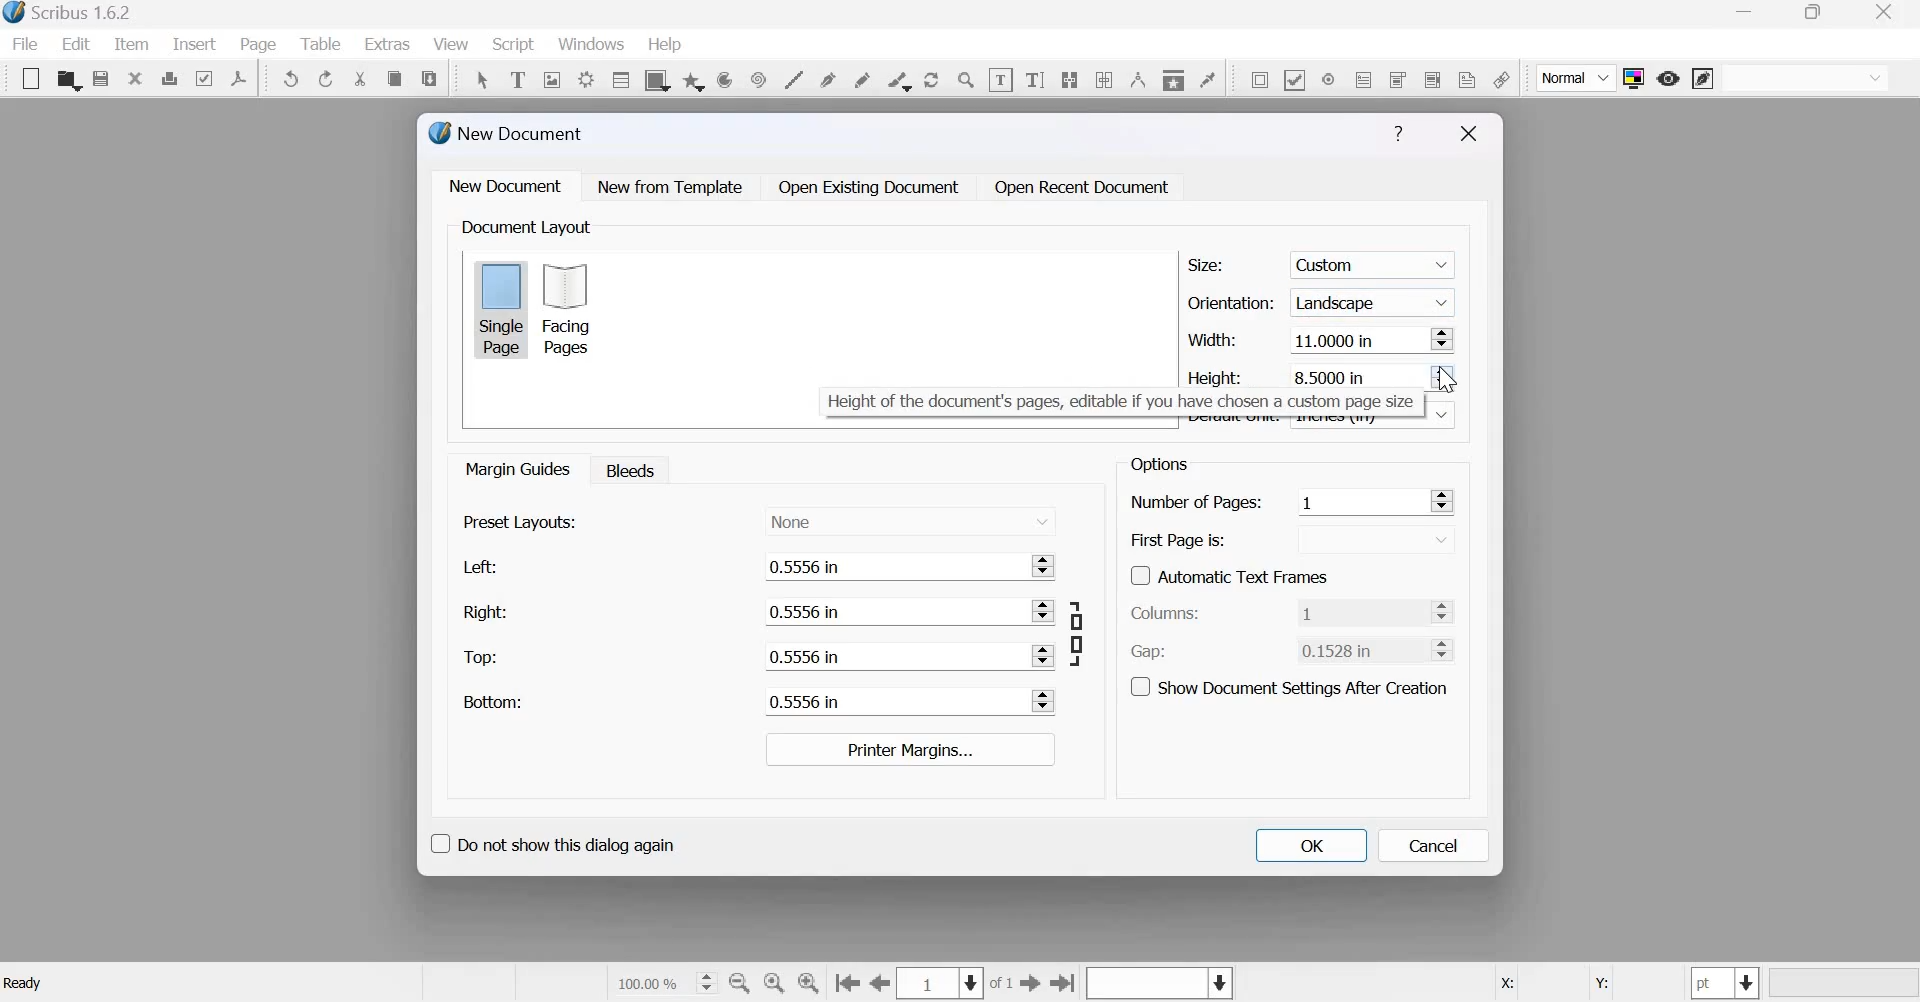 The height and width of the screenshot is (1002, 1920). Describe the element at coordinates (501, 308) in the screenshot. I see `Single page` at that location.